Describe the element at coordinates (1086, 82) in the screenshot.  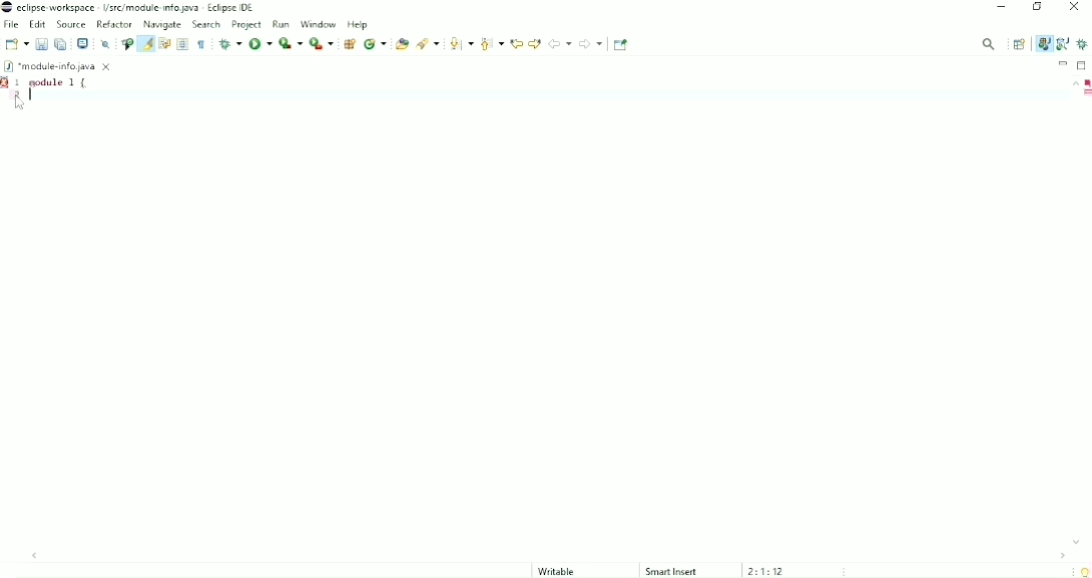
I see `Errors` at that location.